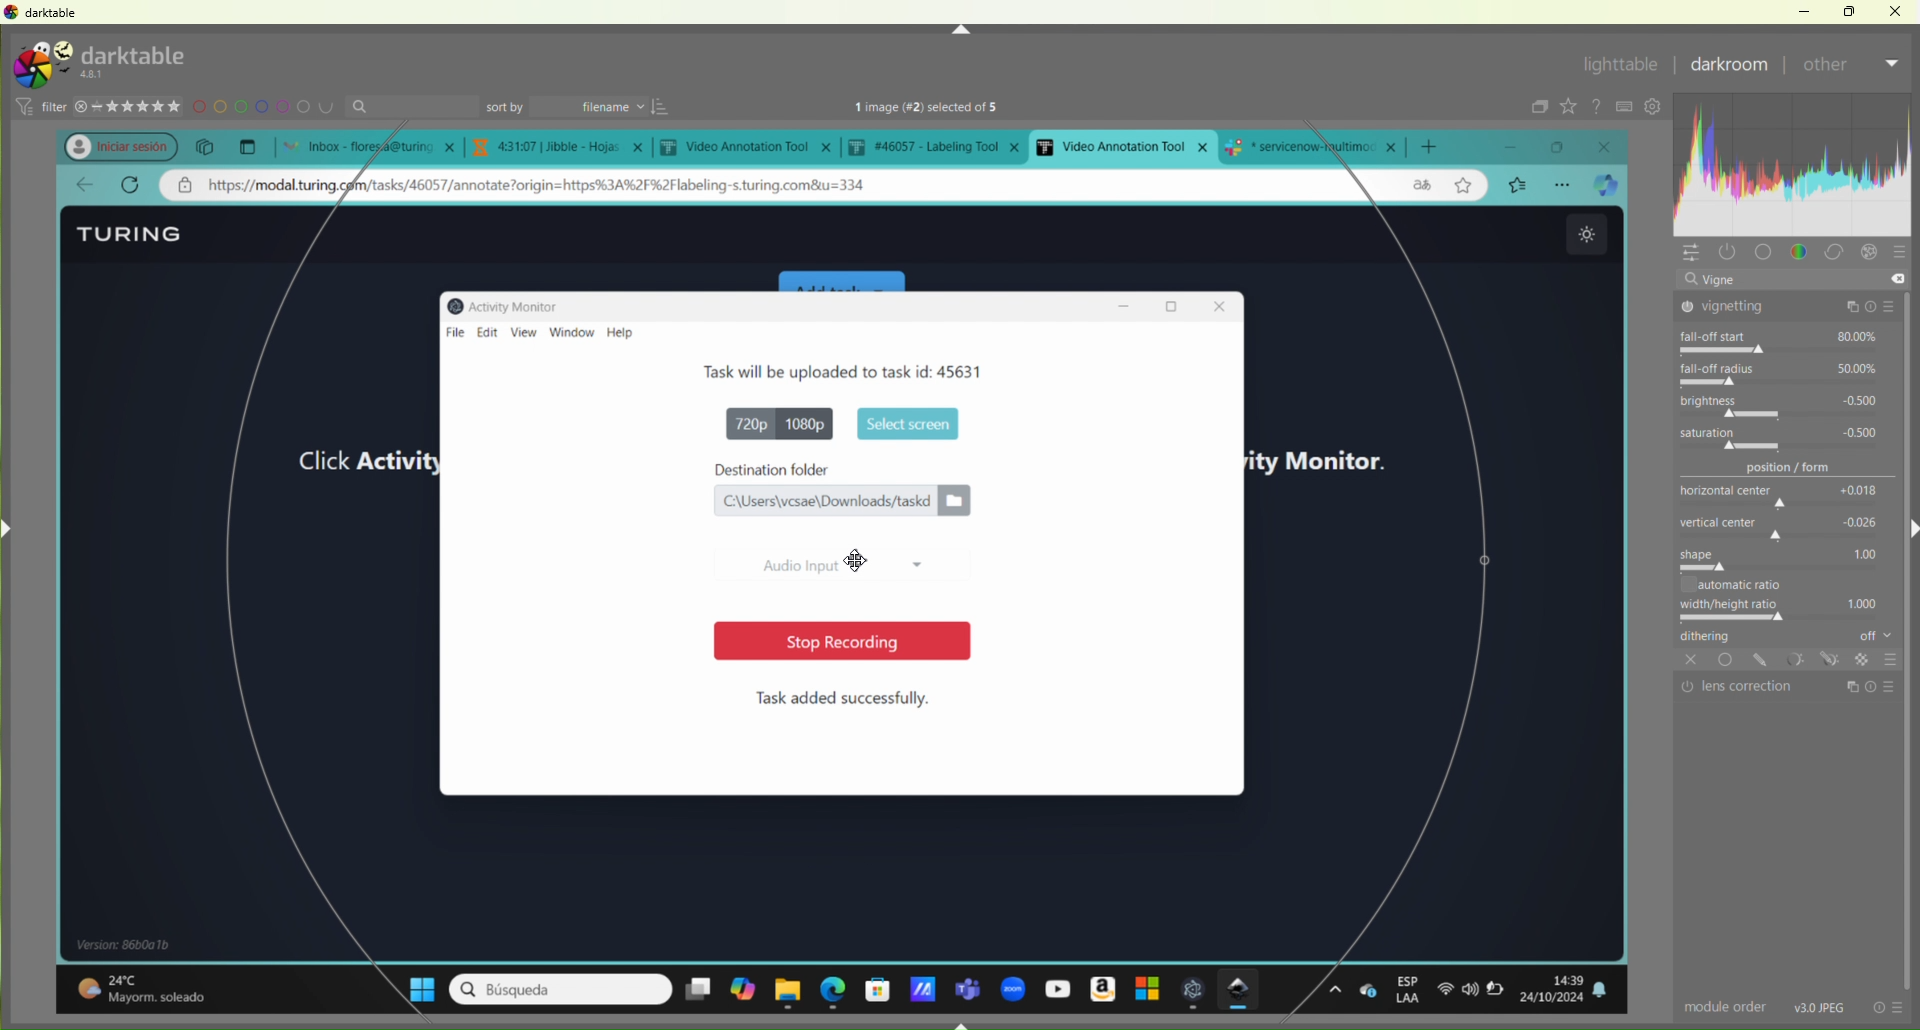 The image size is (1920, 1030). What do you see at coordinates (1484, 594) in the screenshot?
I see `selection` at bounding box center [1484, 594].